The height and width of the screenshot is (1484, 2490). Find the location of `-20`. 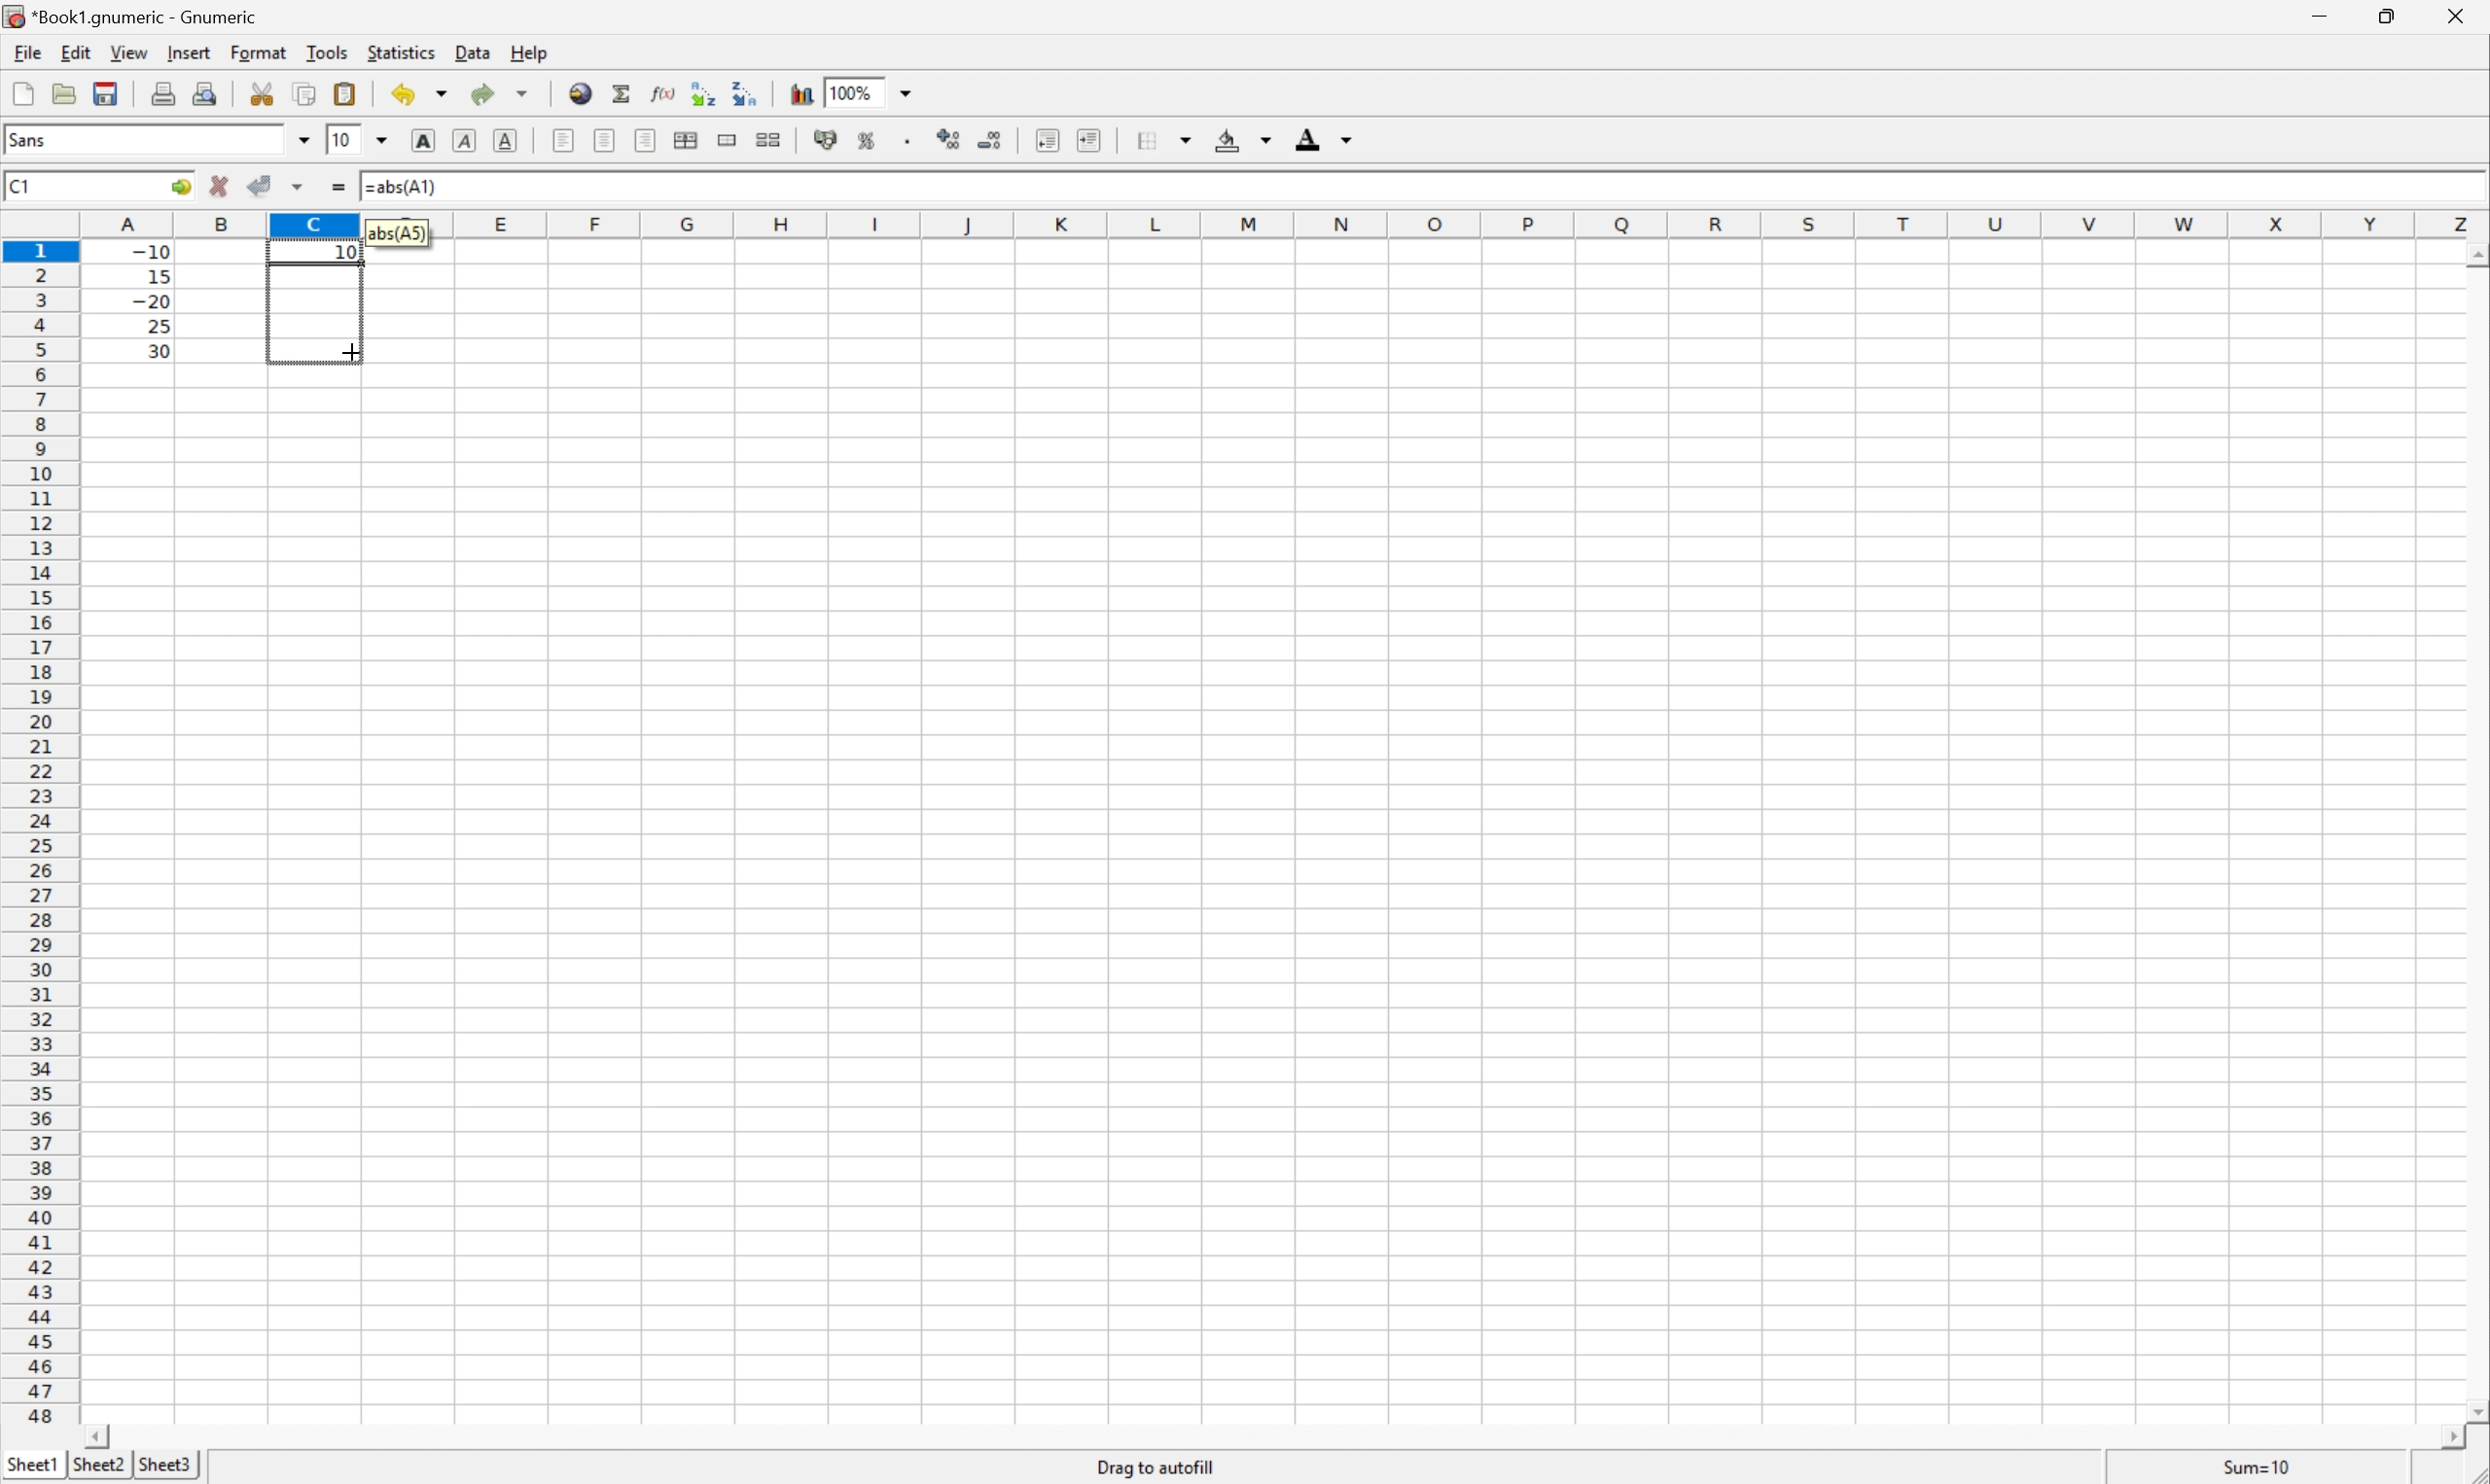

-20 is located at coordinates (151, 302).